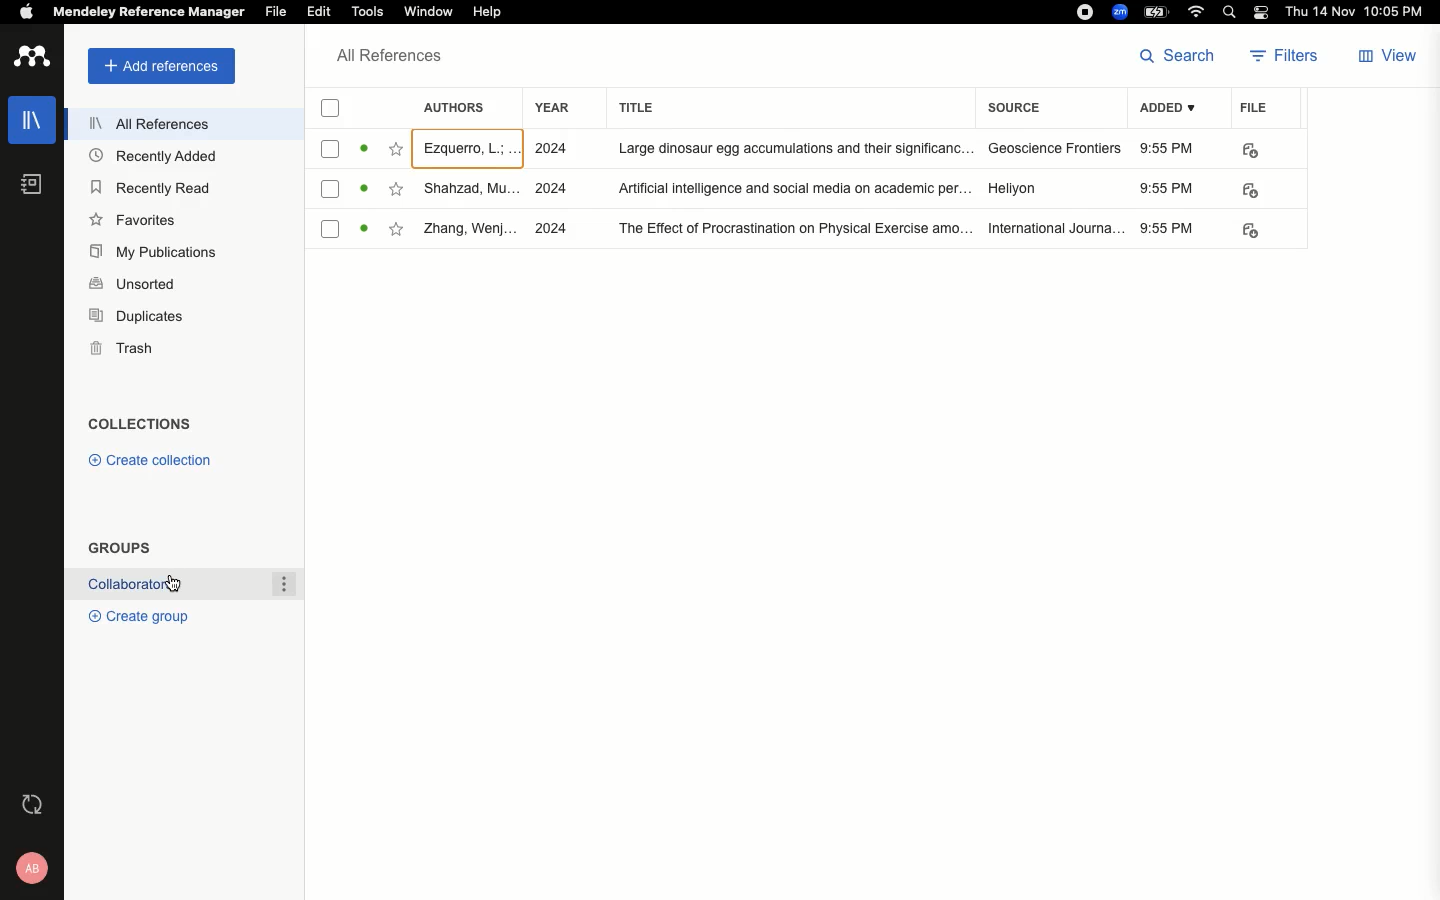  What do you see at coordinates (1390, 57) in the screenshot?
I see `View ` at bounding box center [1390, 57].